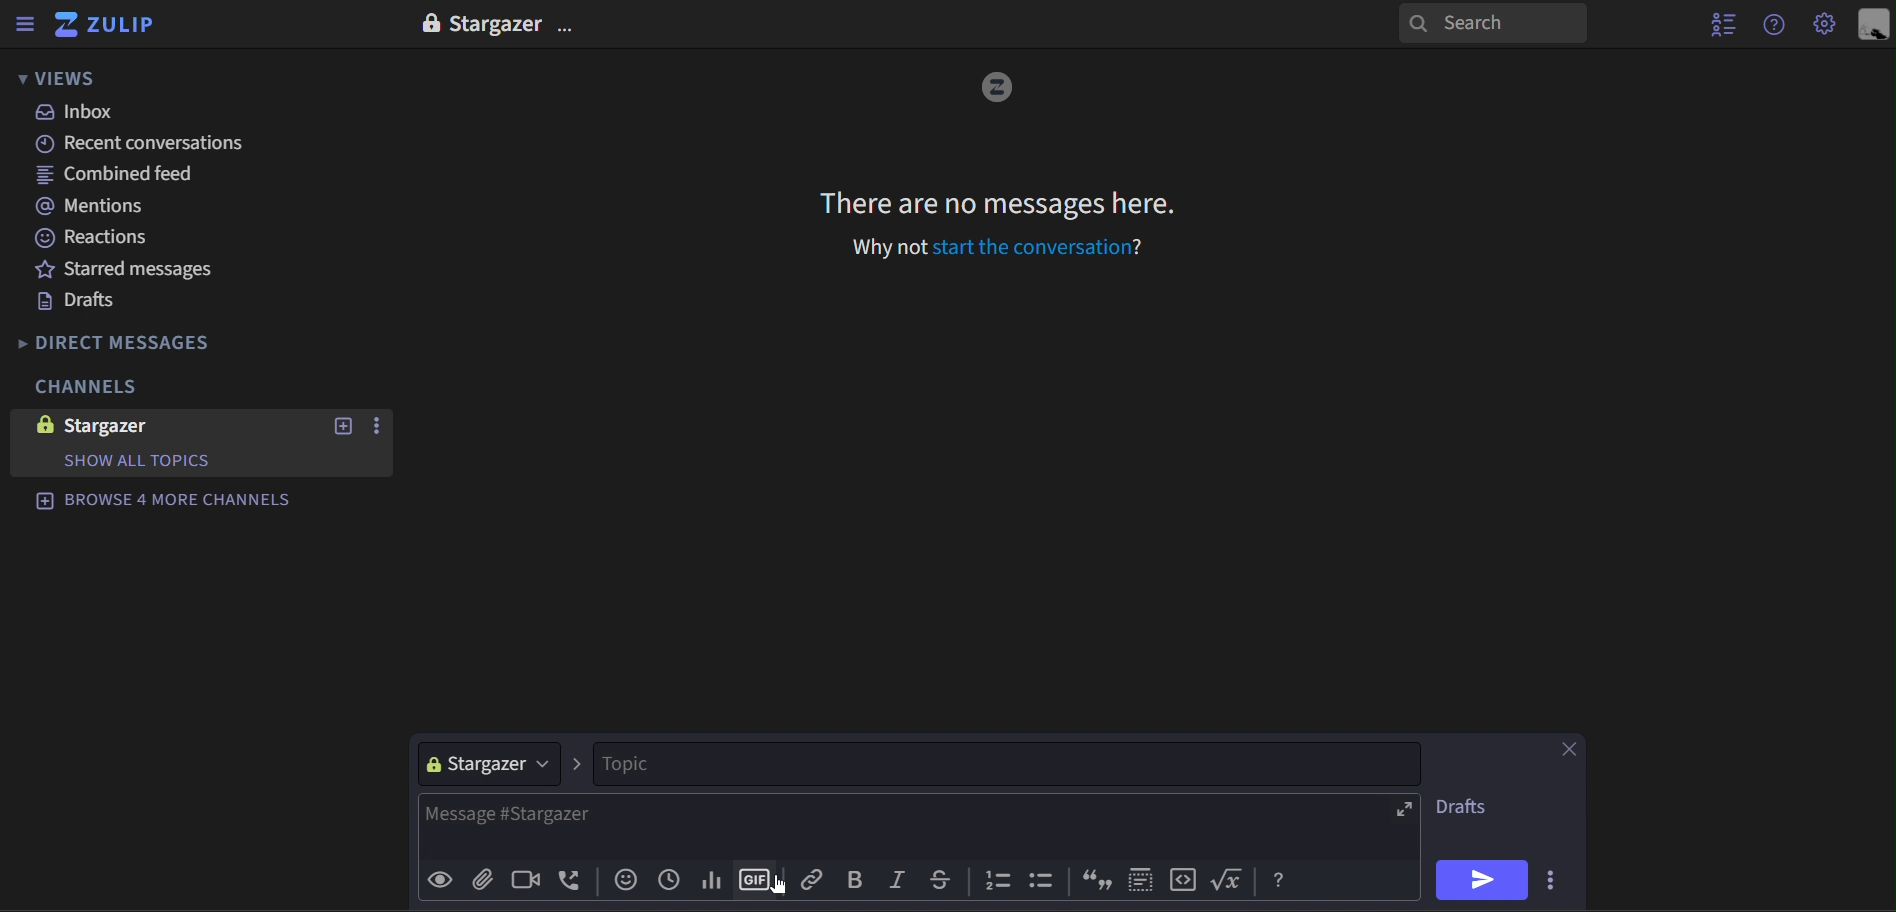 The image size is (1896, 912). I want to click on browse 4 more channels, so click(167, 501).